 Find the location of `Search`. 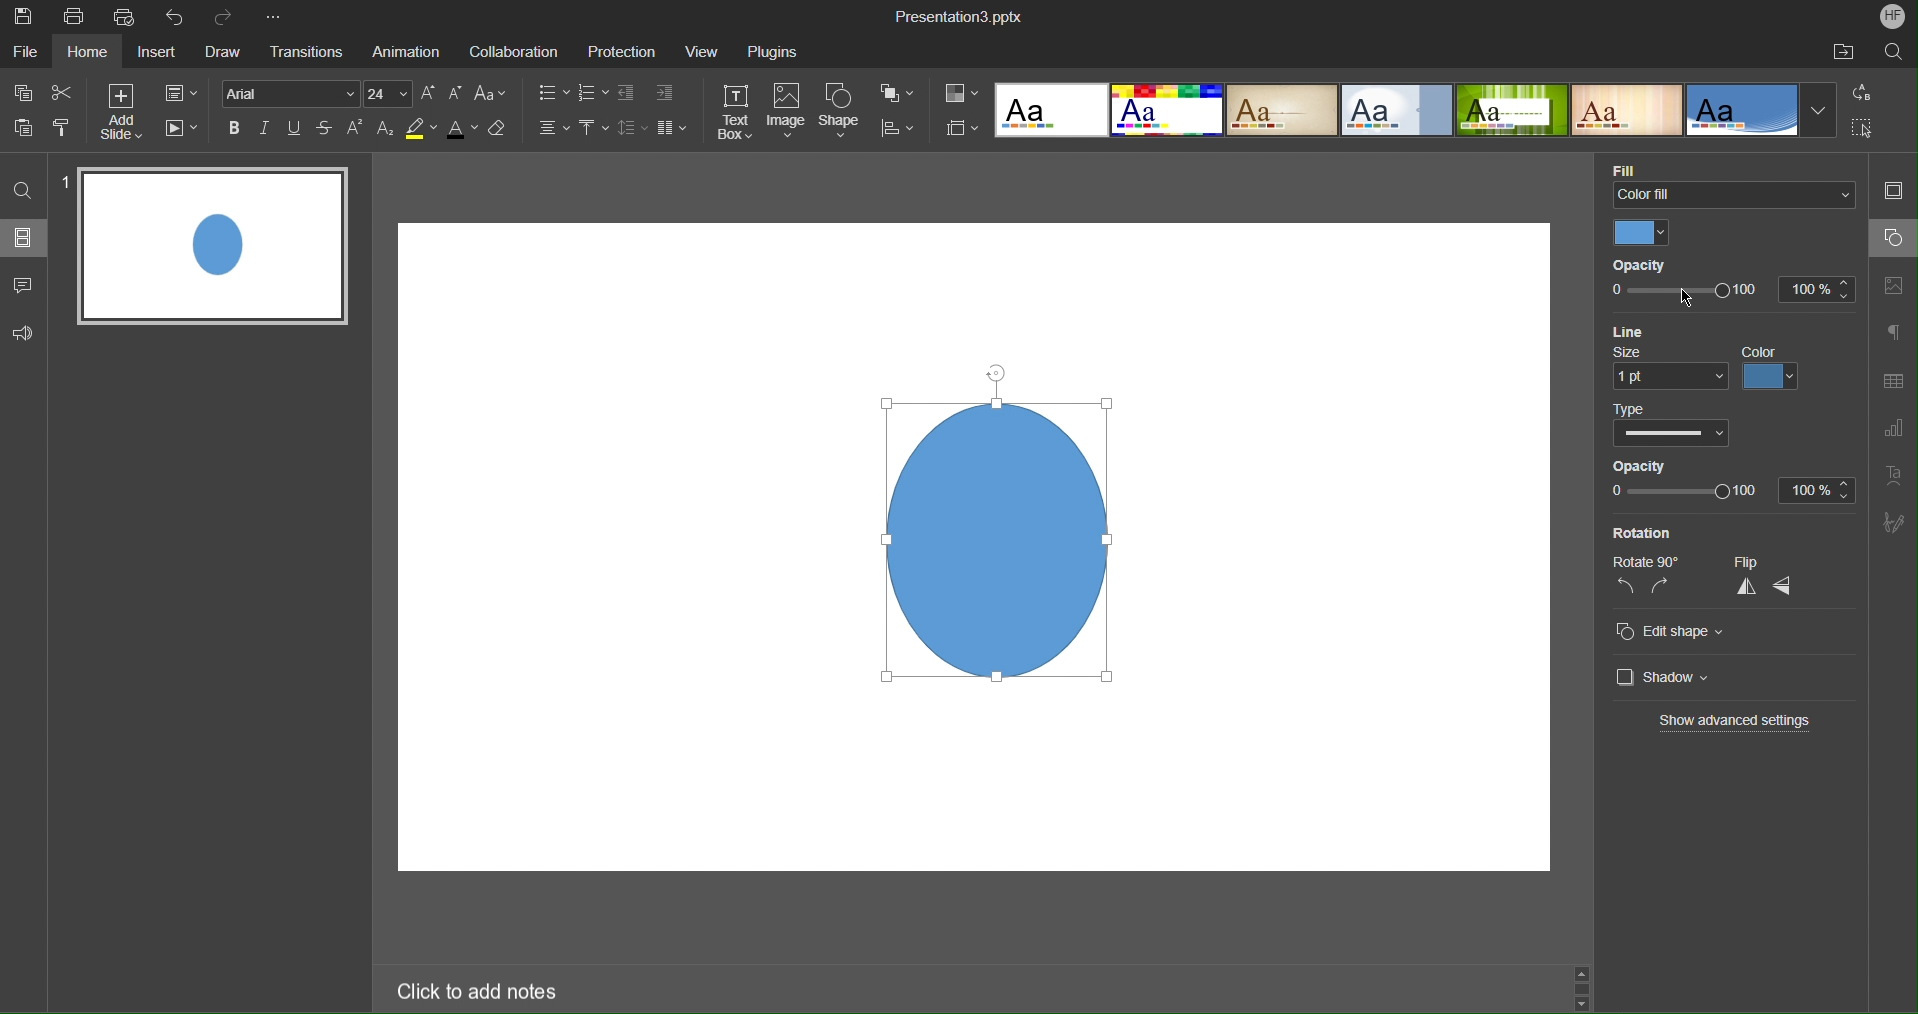

Search is located at coordinates (1894, 54).